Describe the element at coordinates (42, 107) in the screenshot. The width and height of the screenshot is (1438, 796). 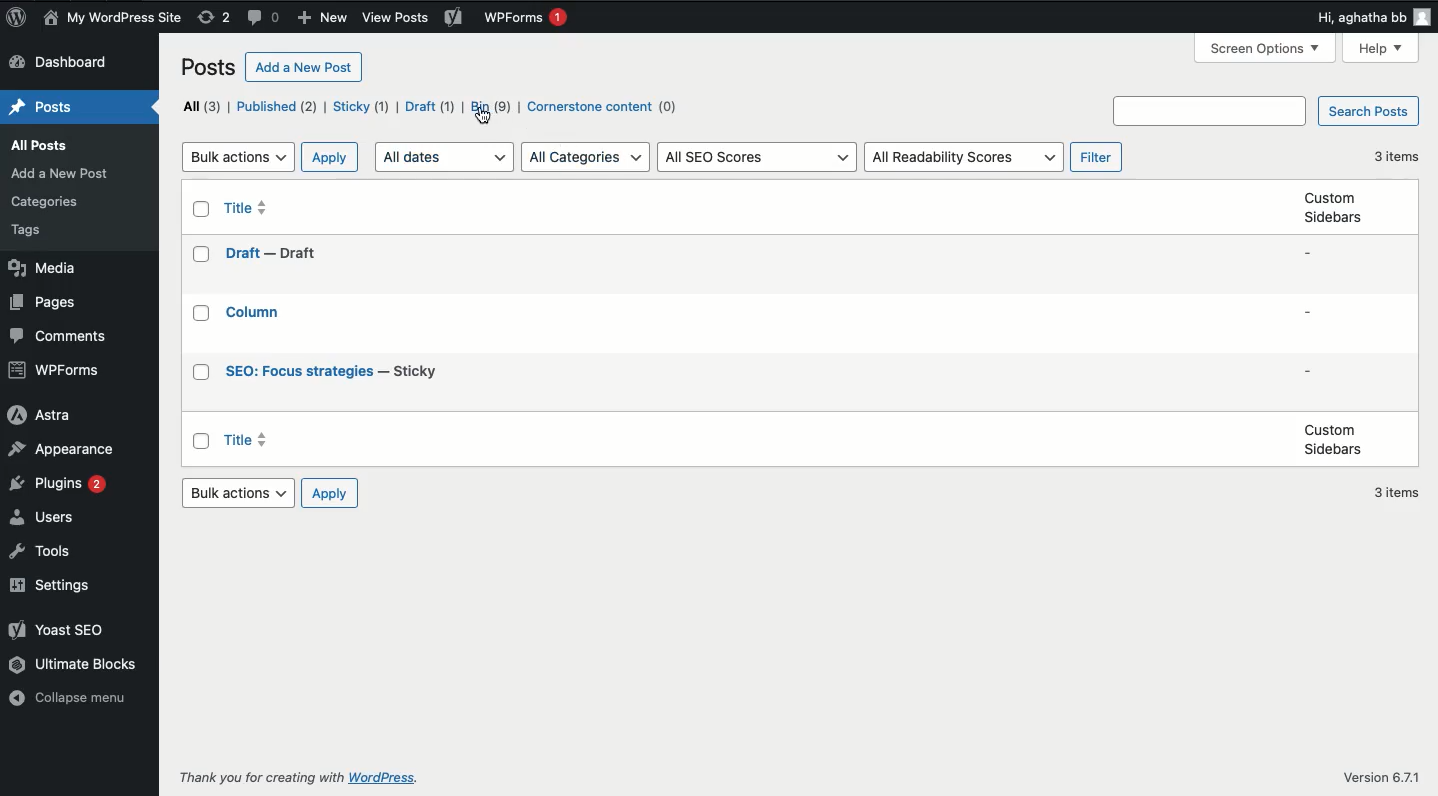
I see `Posts` at that location.